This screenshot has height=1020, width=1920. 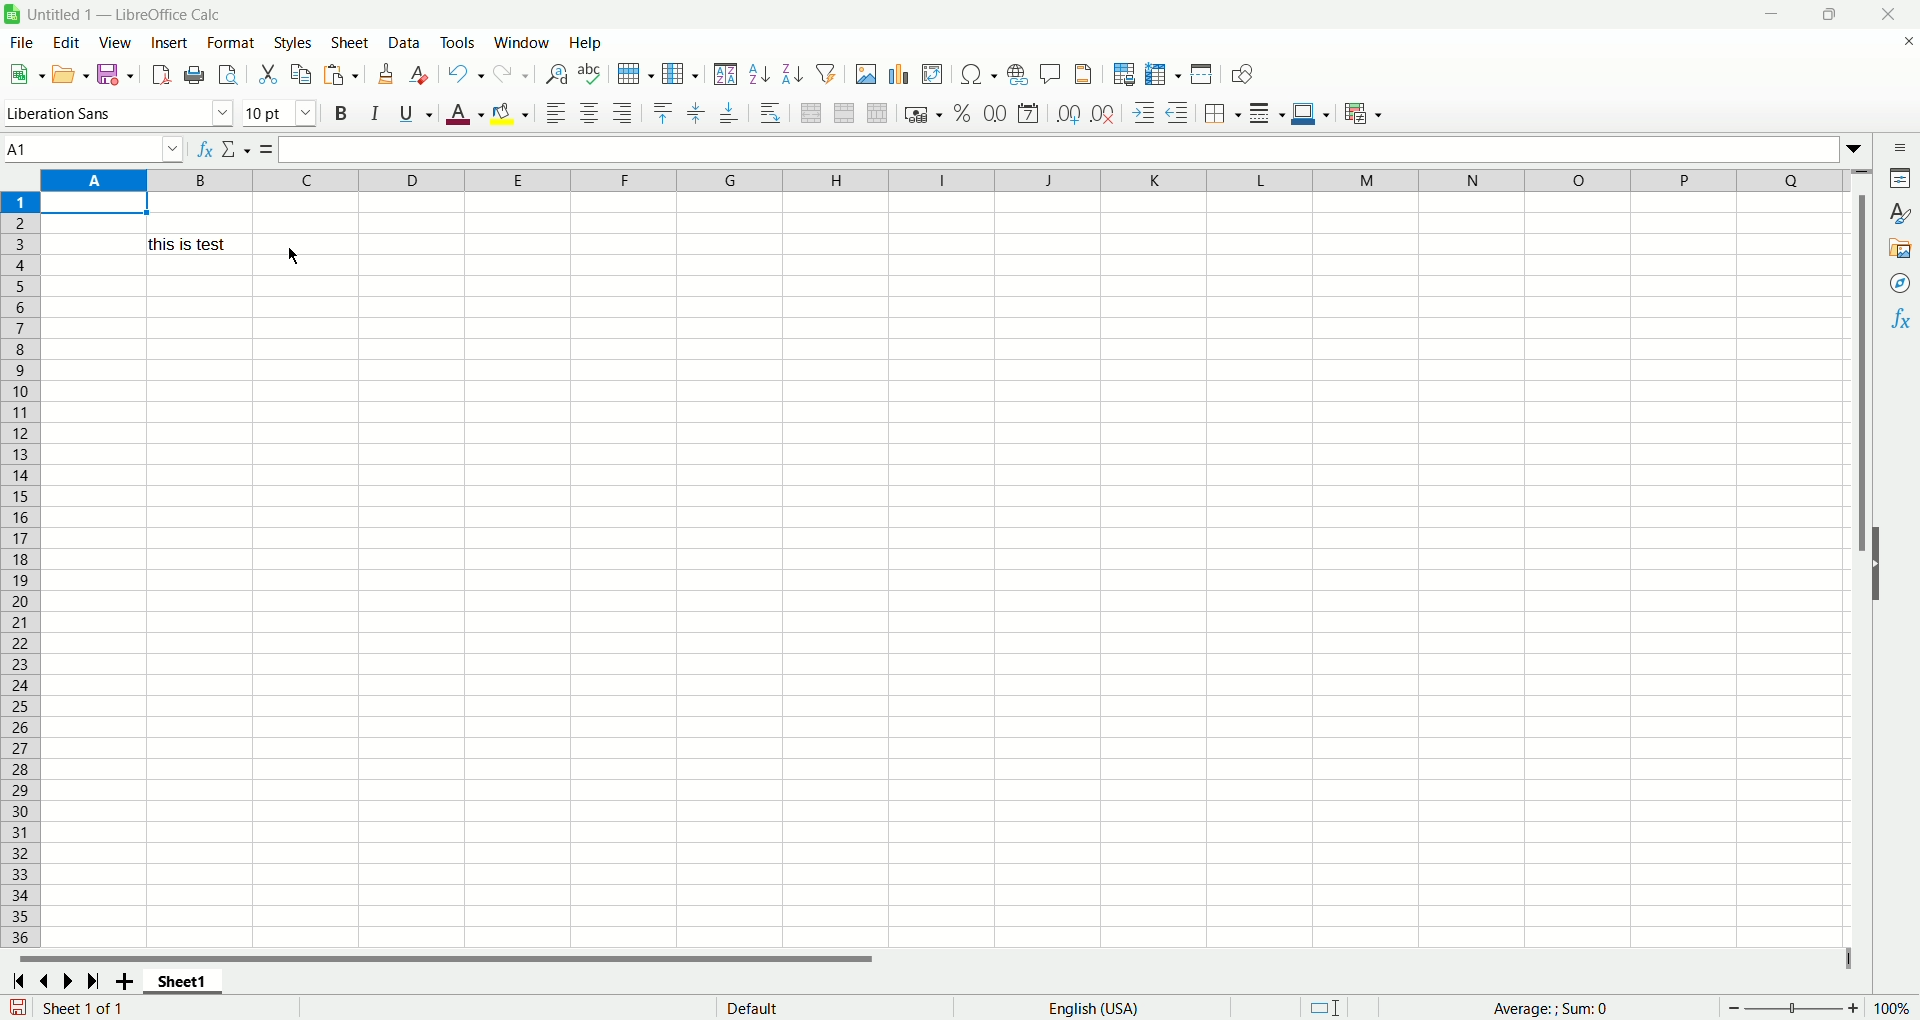 I want to click on align right, so click(x=622, y=113).